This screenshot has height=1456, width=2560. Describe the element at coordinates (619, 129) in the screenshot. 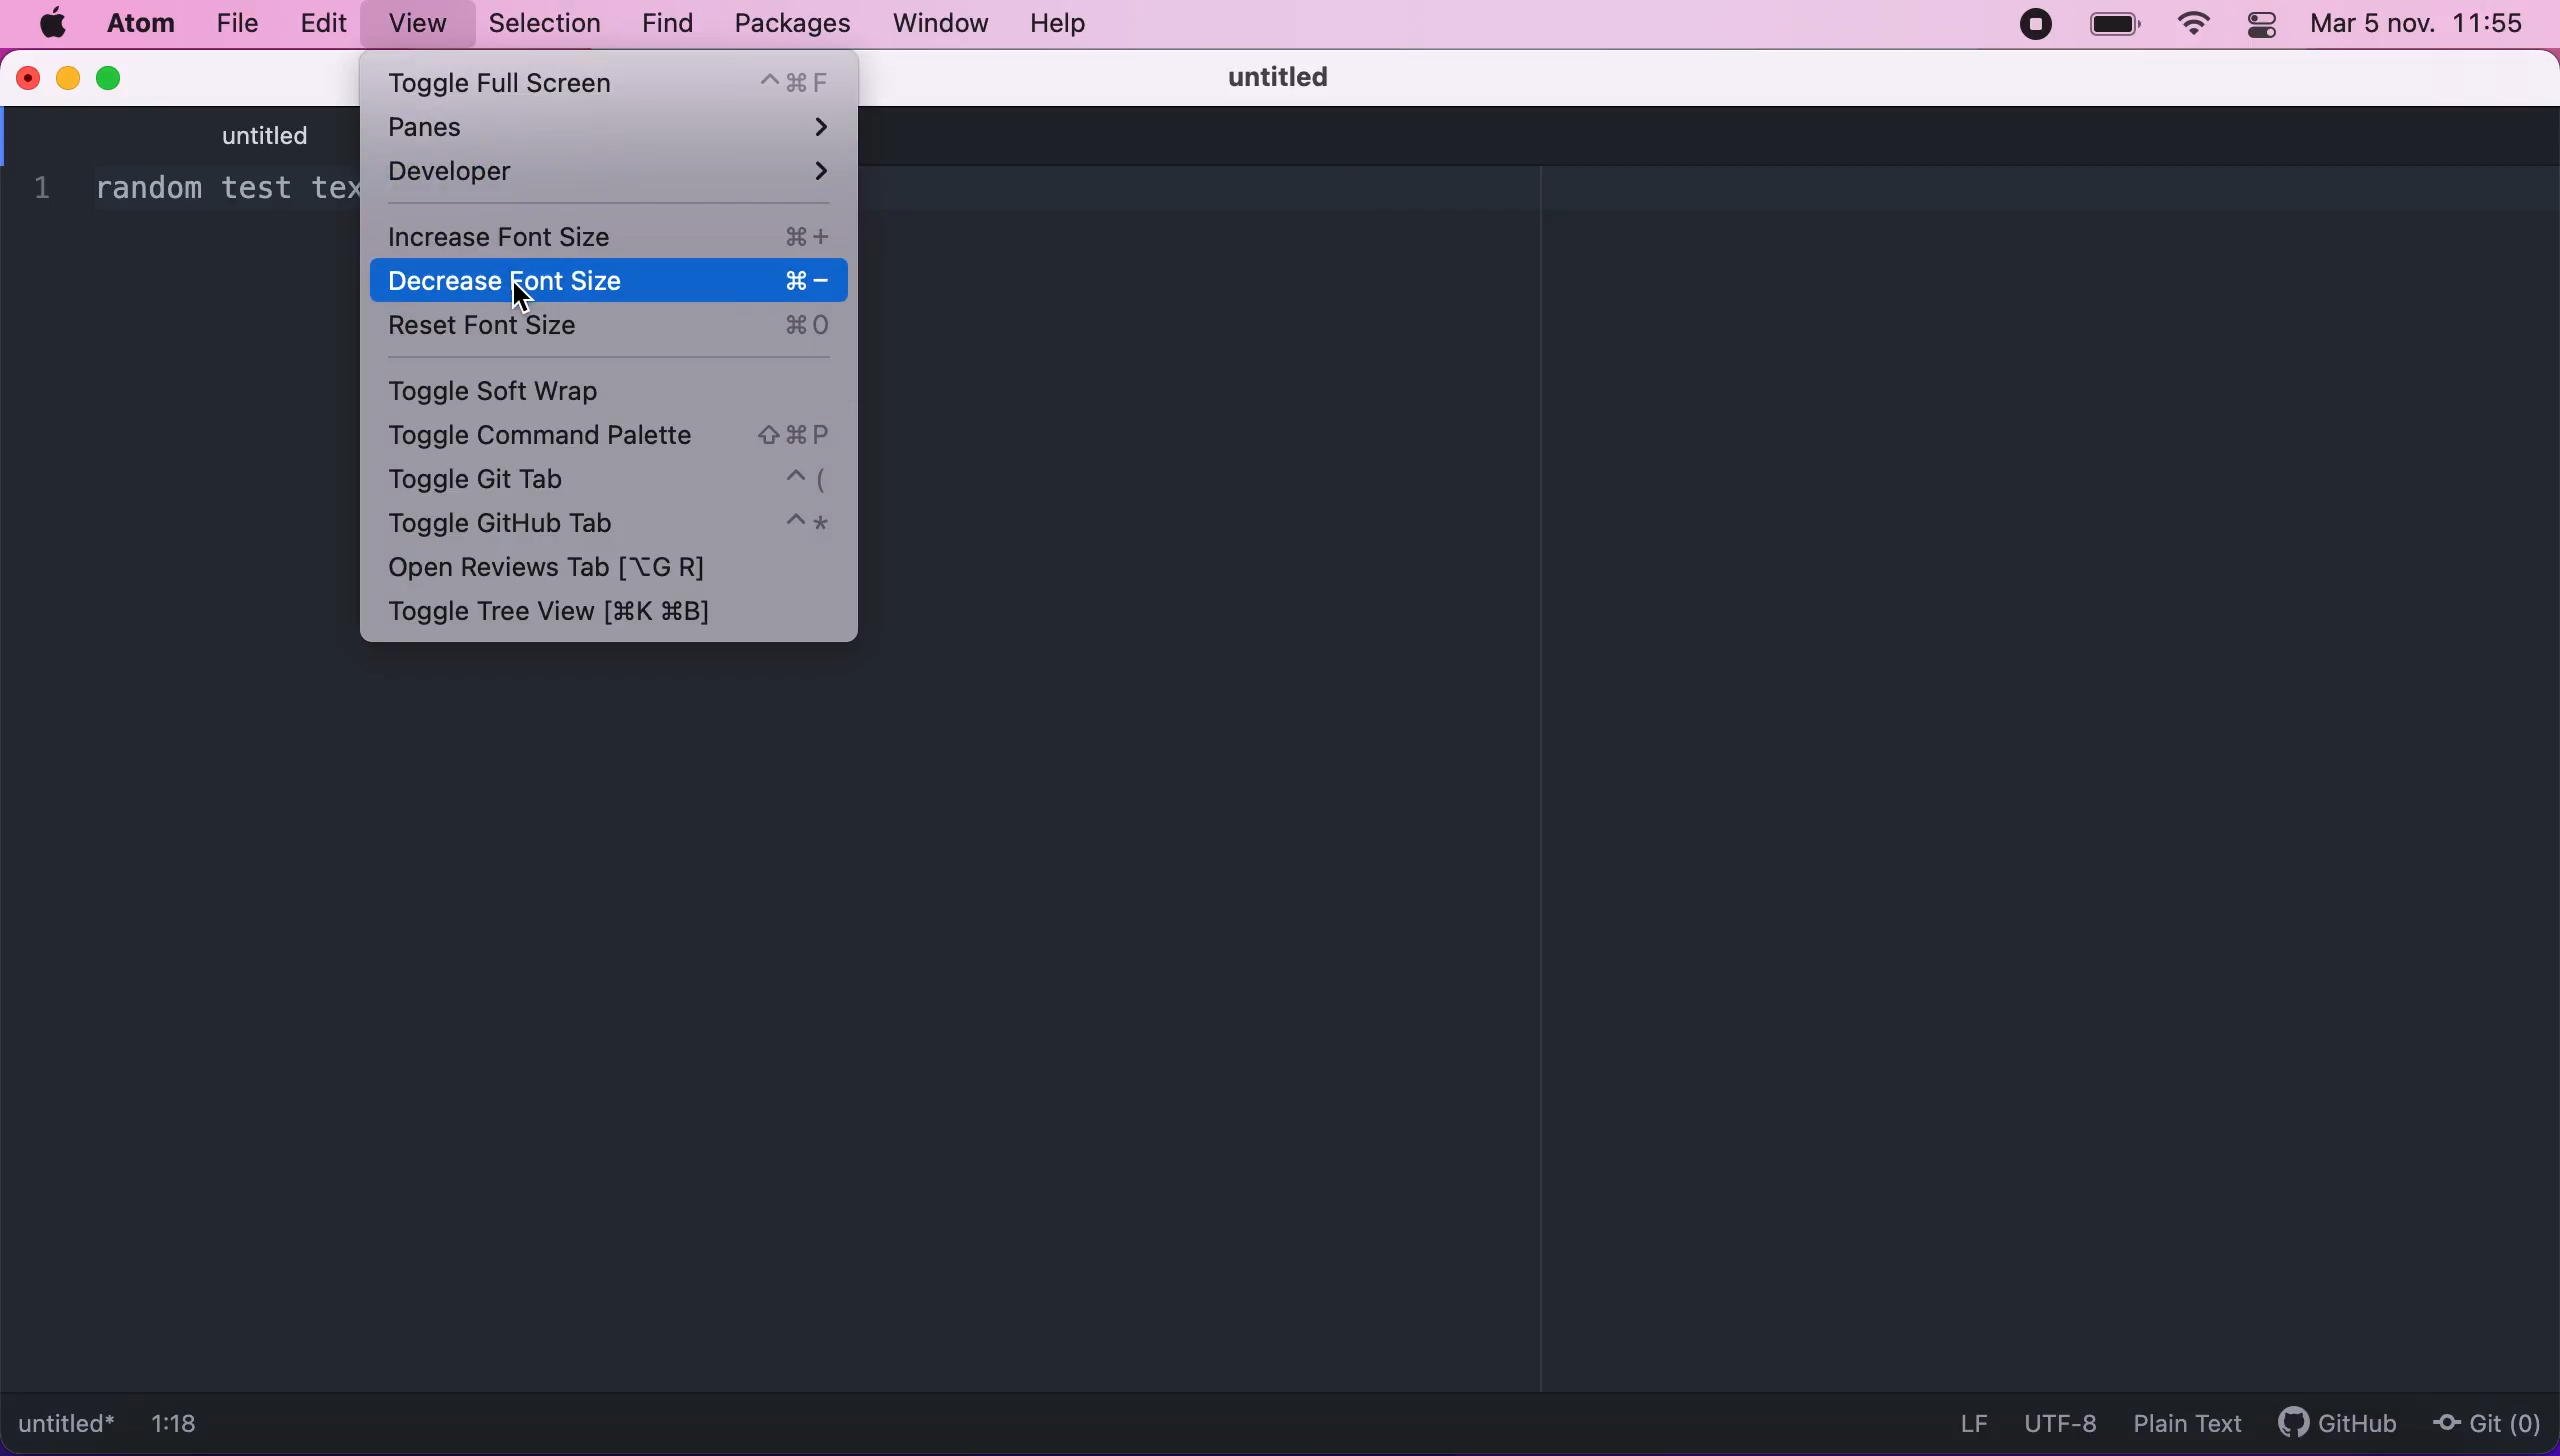

I see `panes` at that location.